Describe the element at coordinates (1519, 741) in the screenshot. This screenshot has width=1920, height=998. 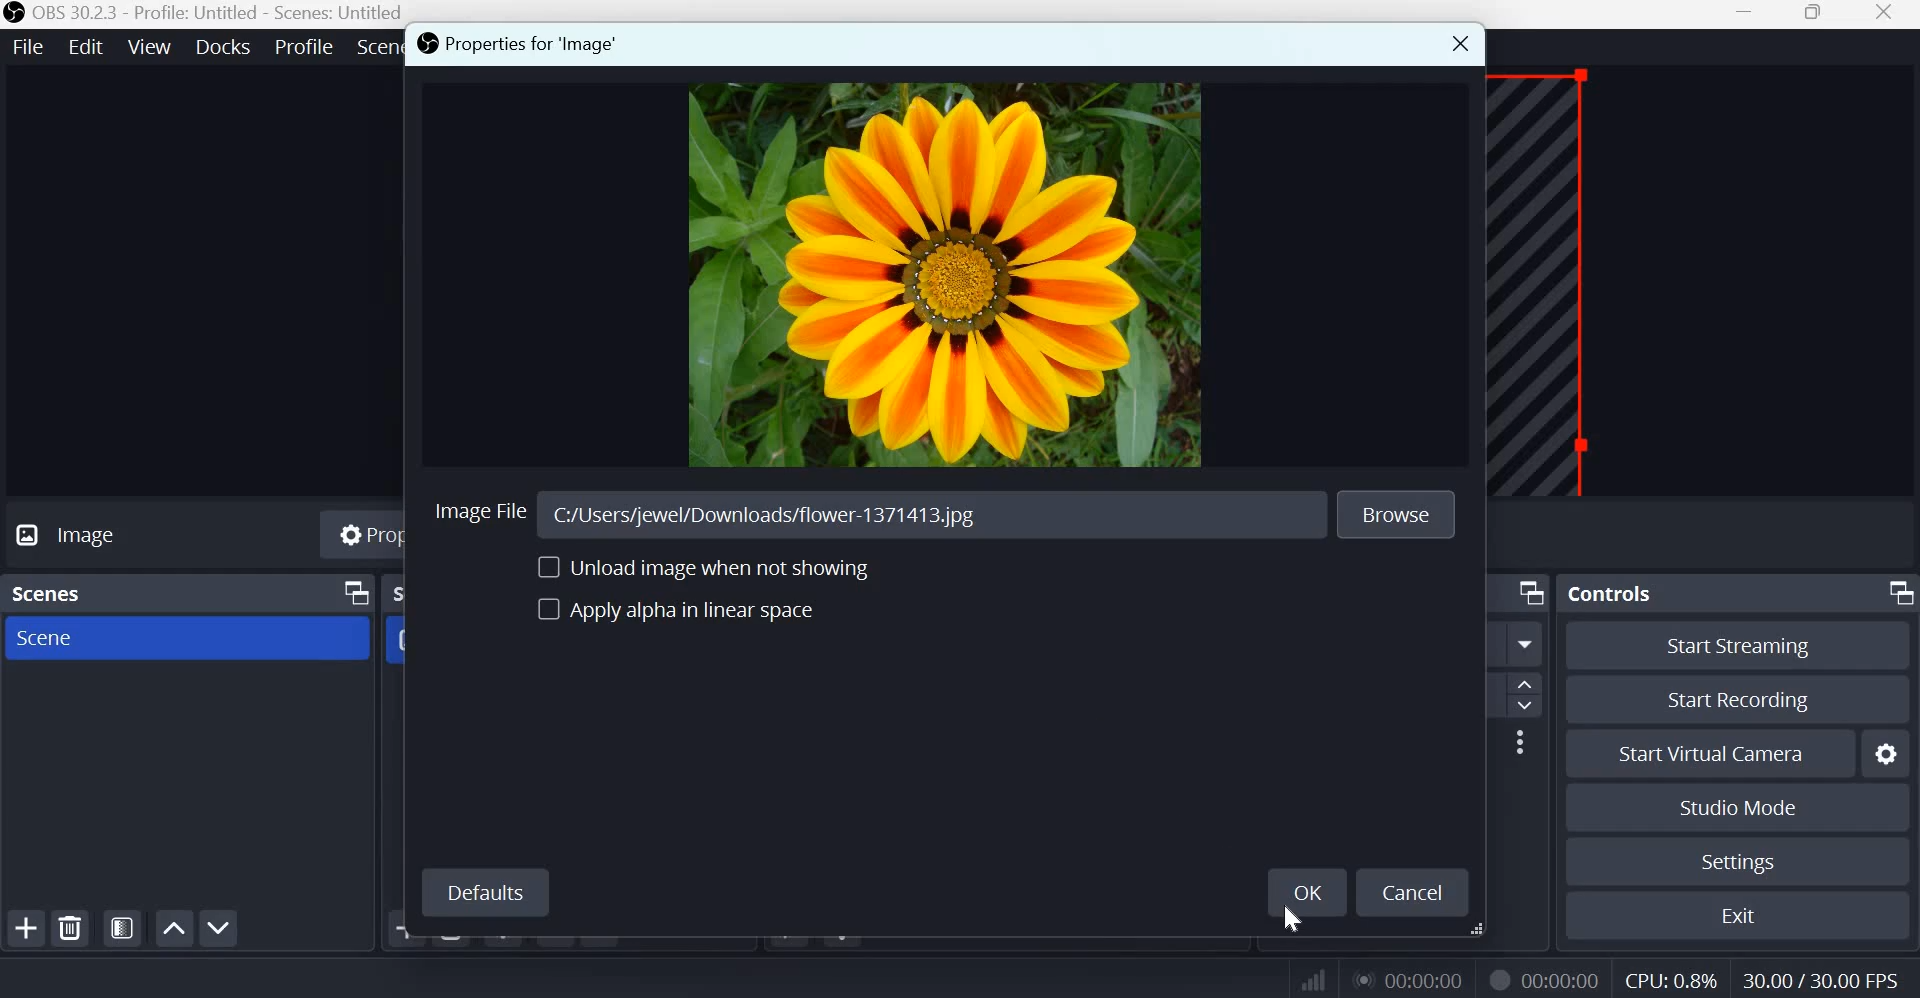
I see `More Options ` at that location.